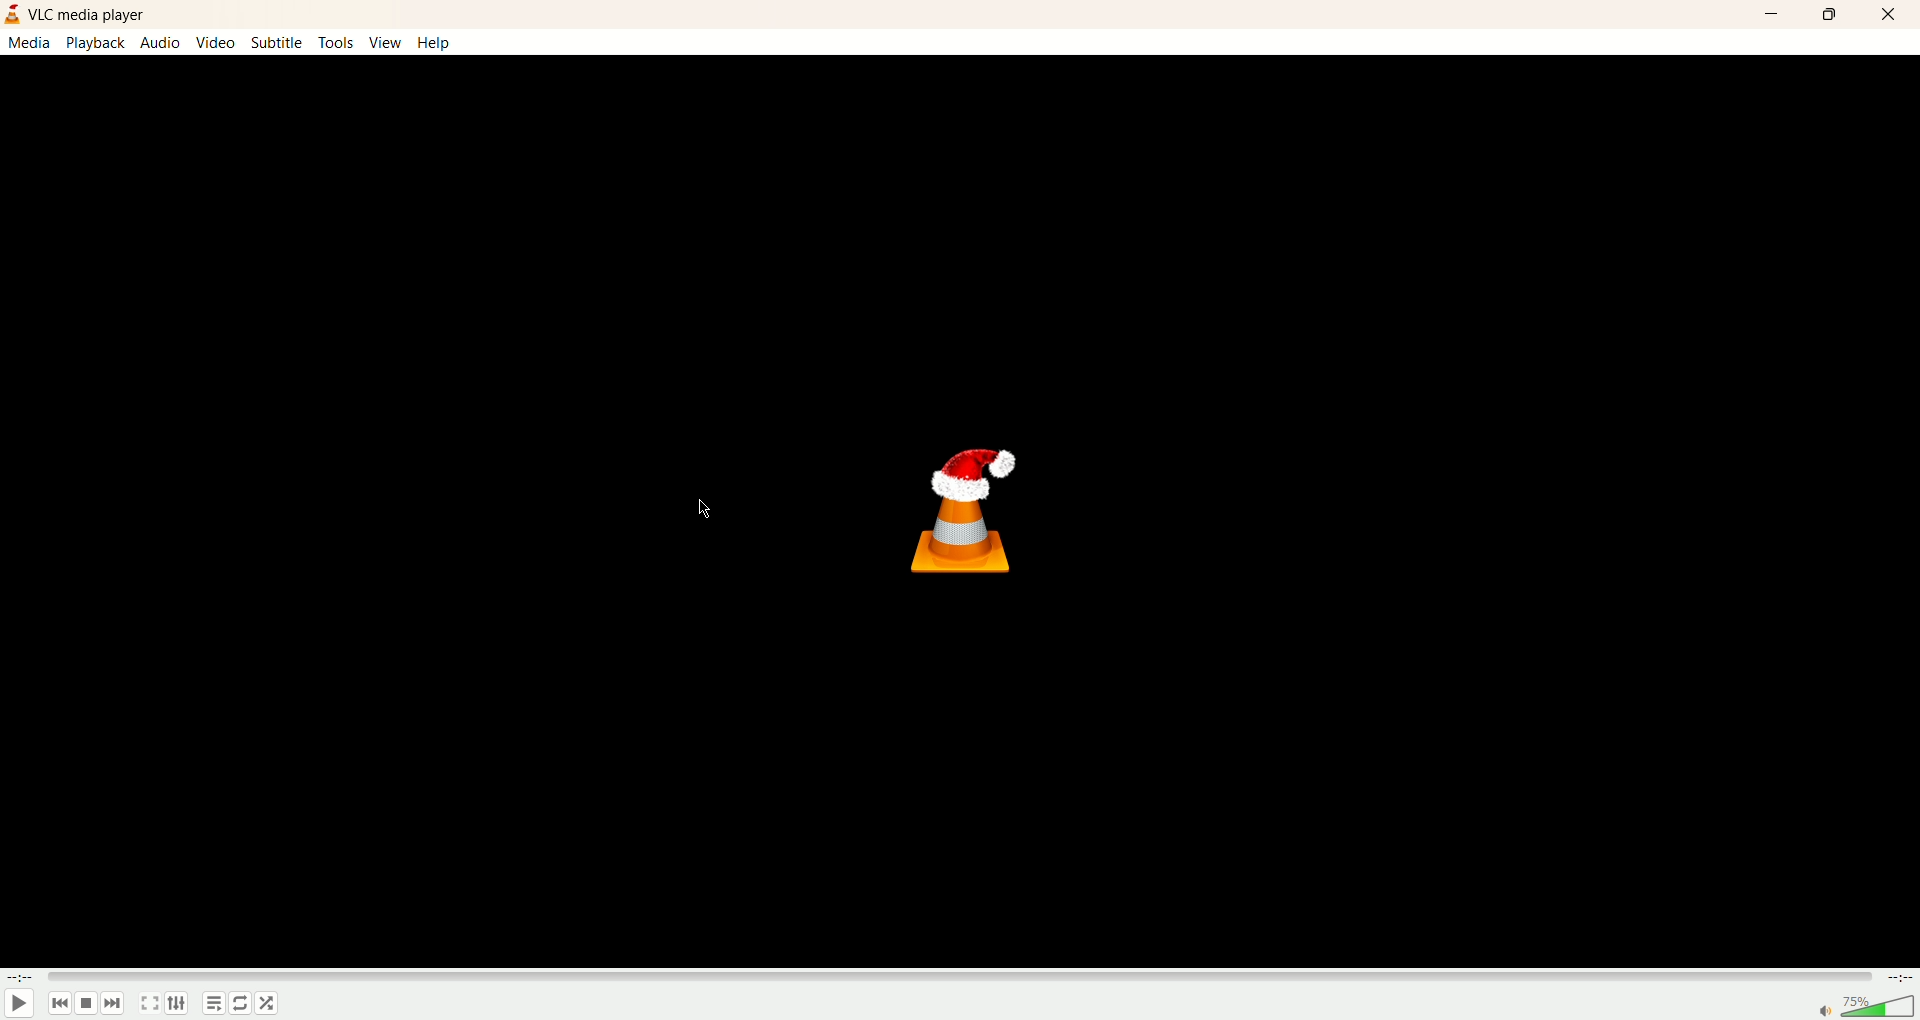 This screenshot has height=1020, width=1920. What do you see at coordinates (1897, 977) in the screenshot?
I see `time left` at bounding box center [1897, 977].